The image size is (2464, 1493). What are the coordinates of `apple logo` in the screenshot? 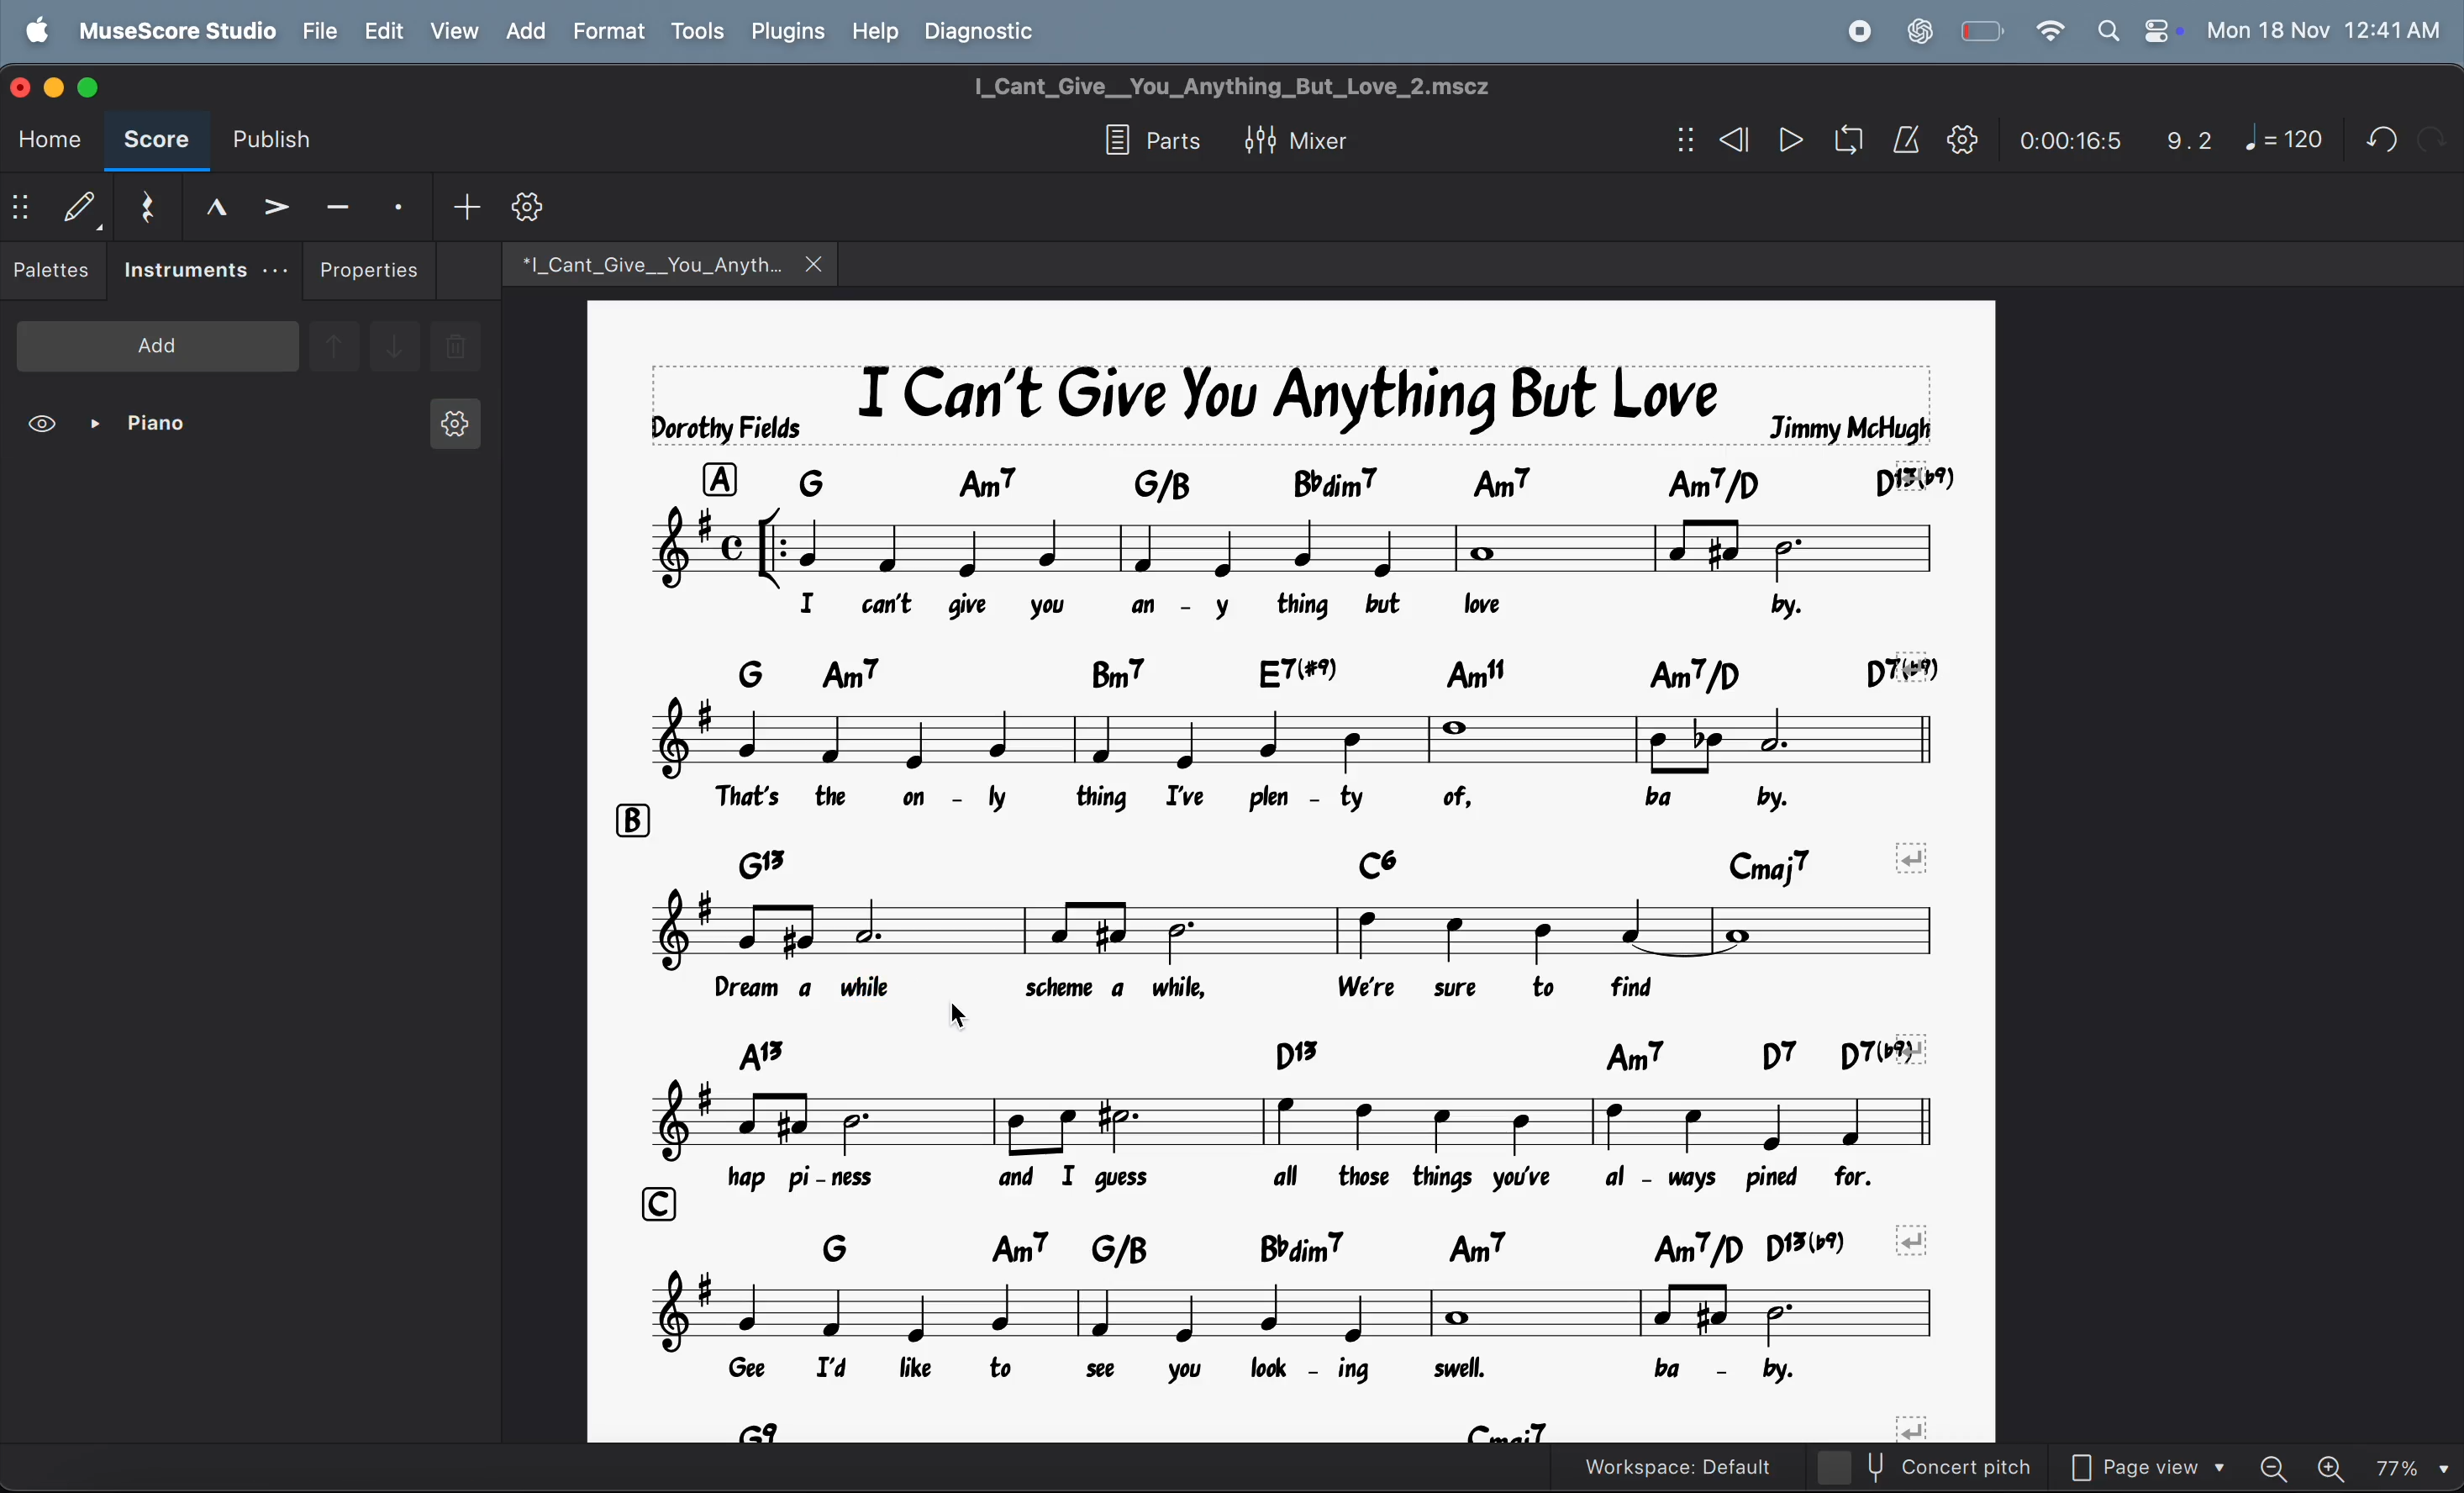 It's located at (31, 31).